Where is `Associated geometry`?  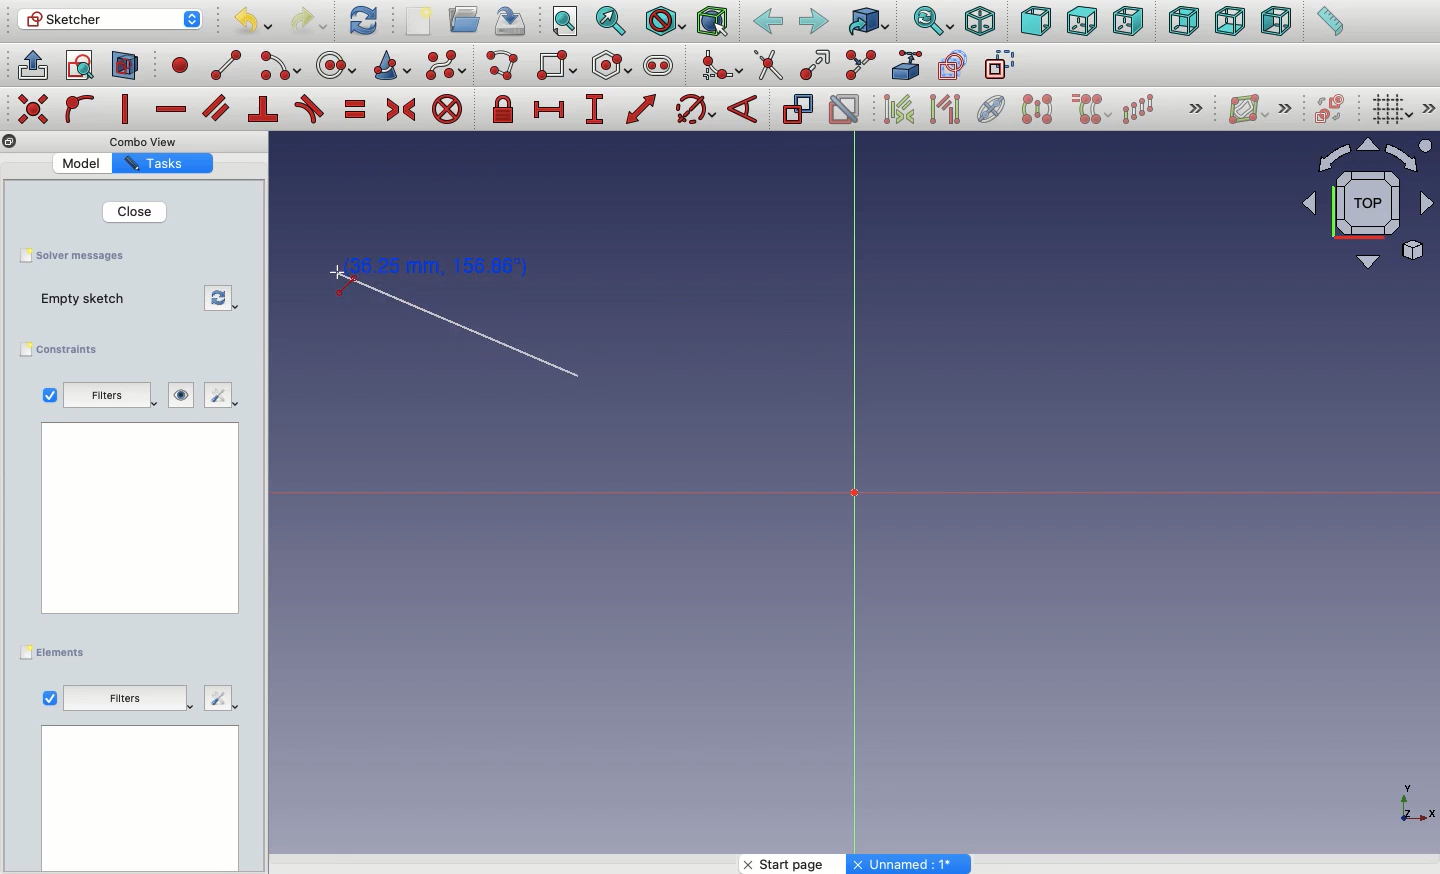 Associated geometry is located at coordinates (945, 112).